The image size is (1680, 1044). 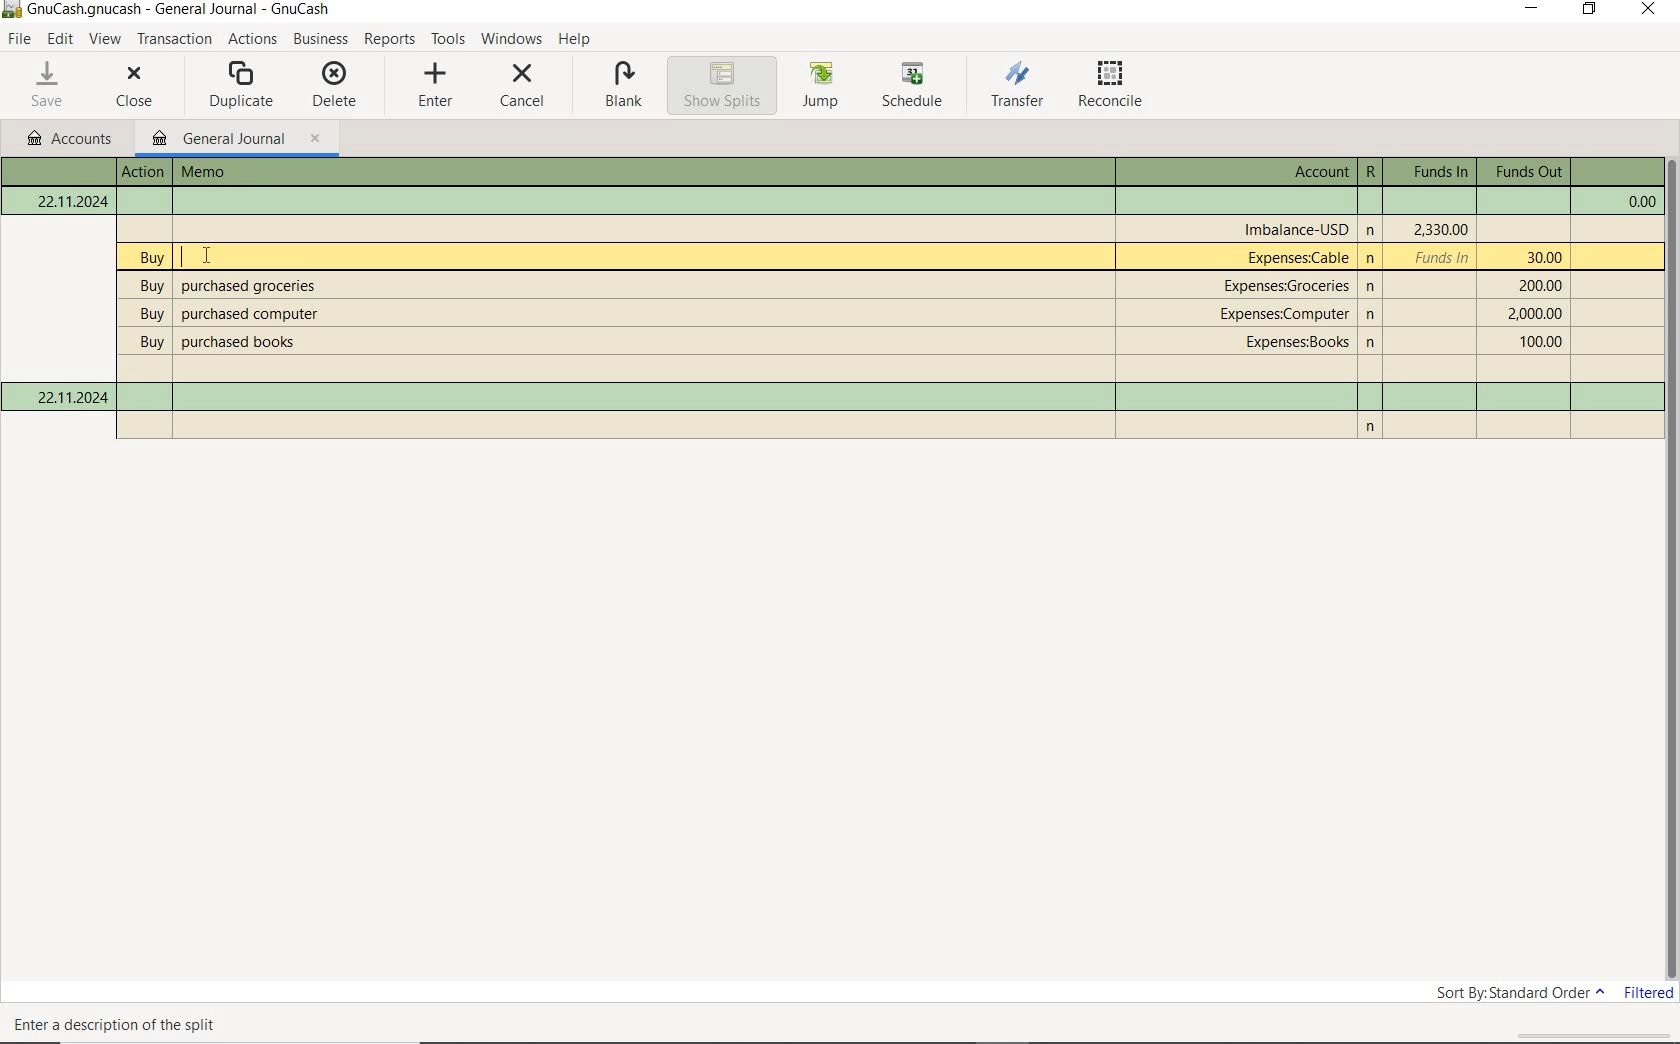 What do you see at coordinates (1312, 172) in the screenshot?
I see `Text` at bounding box center [1312, 172].